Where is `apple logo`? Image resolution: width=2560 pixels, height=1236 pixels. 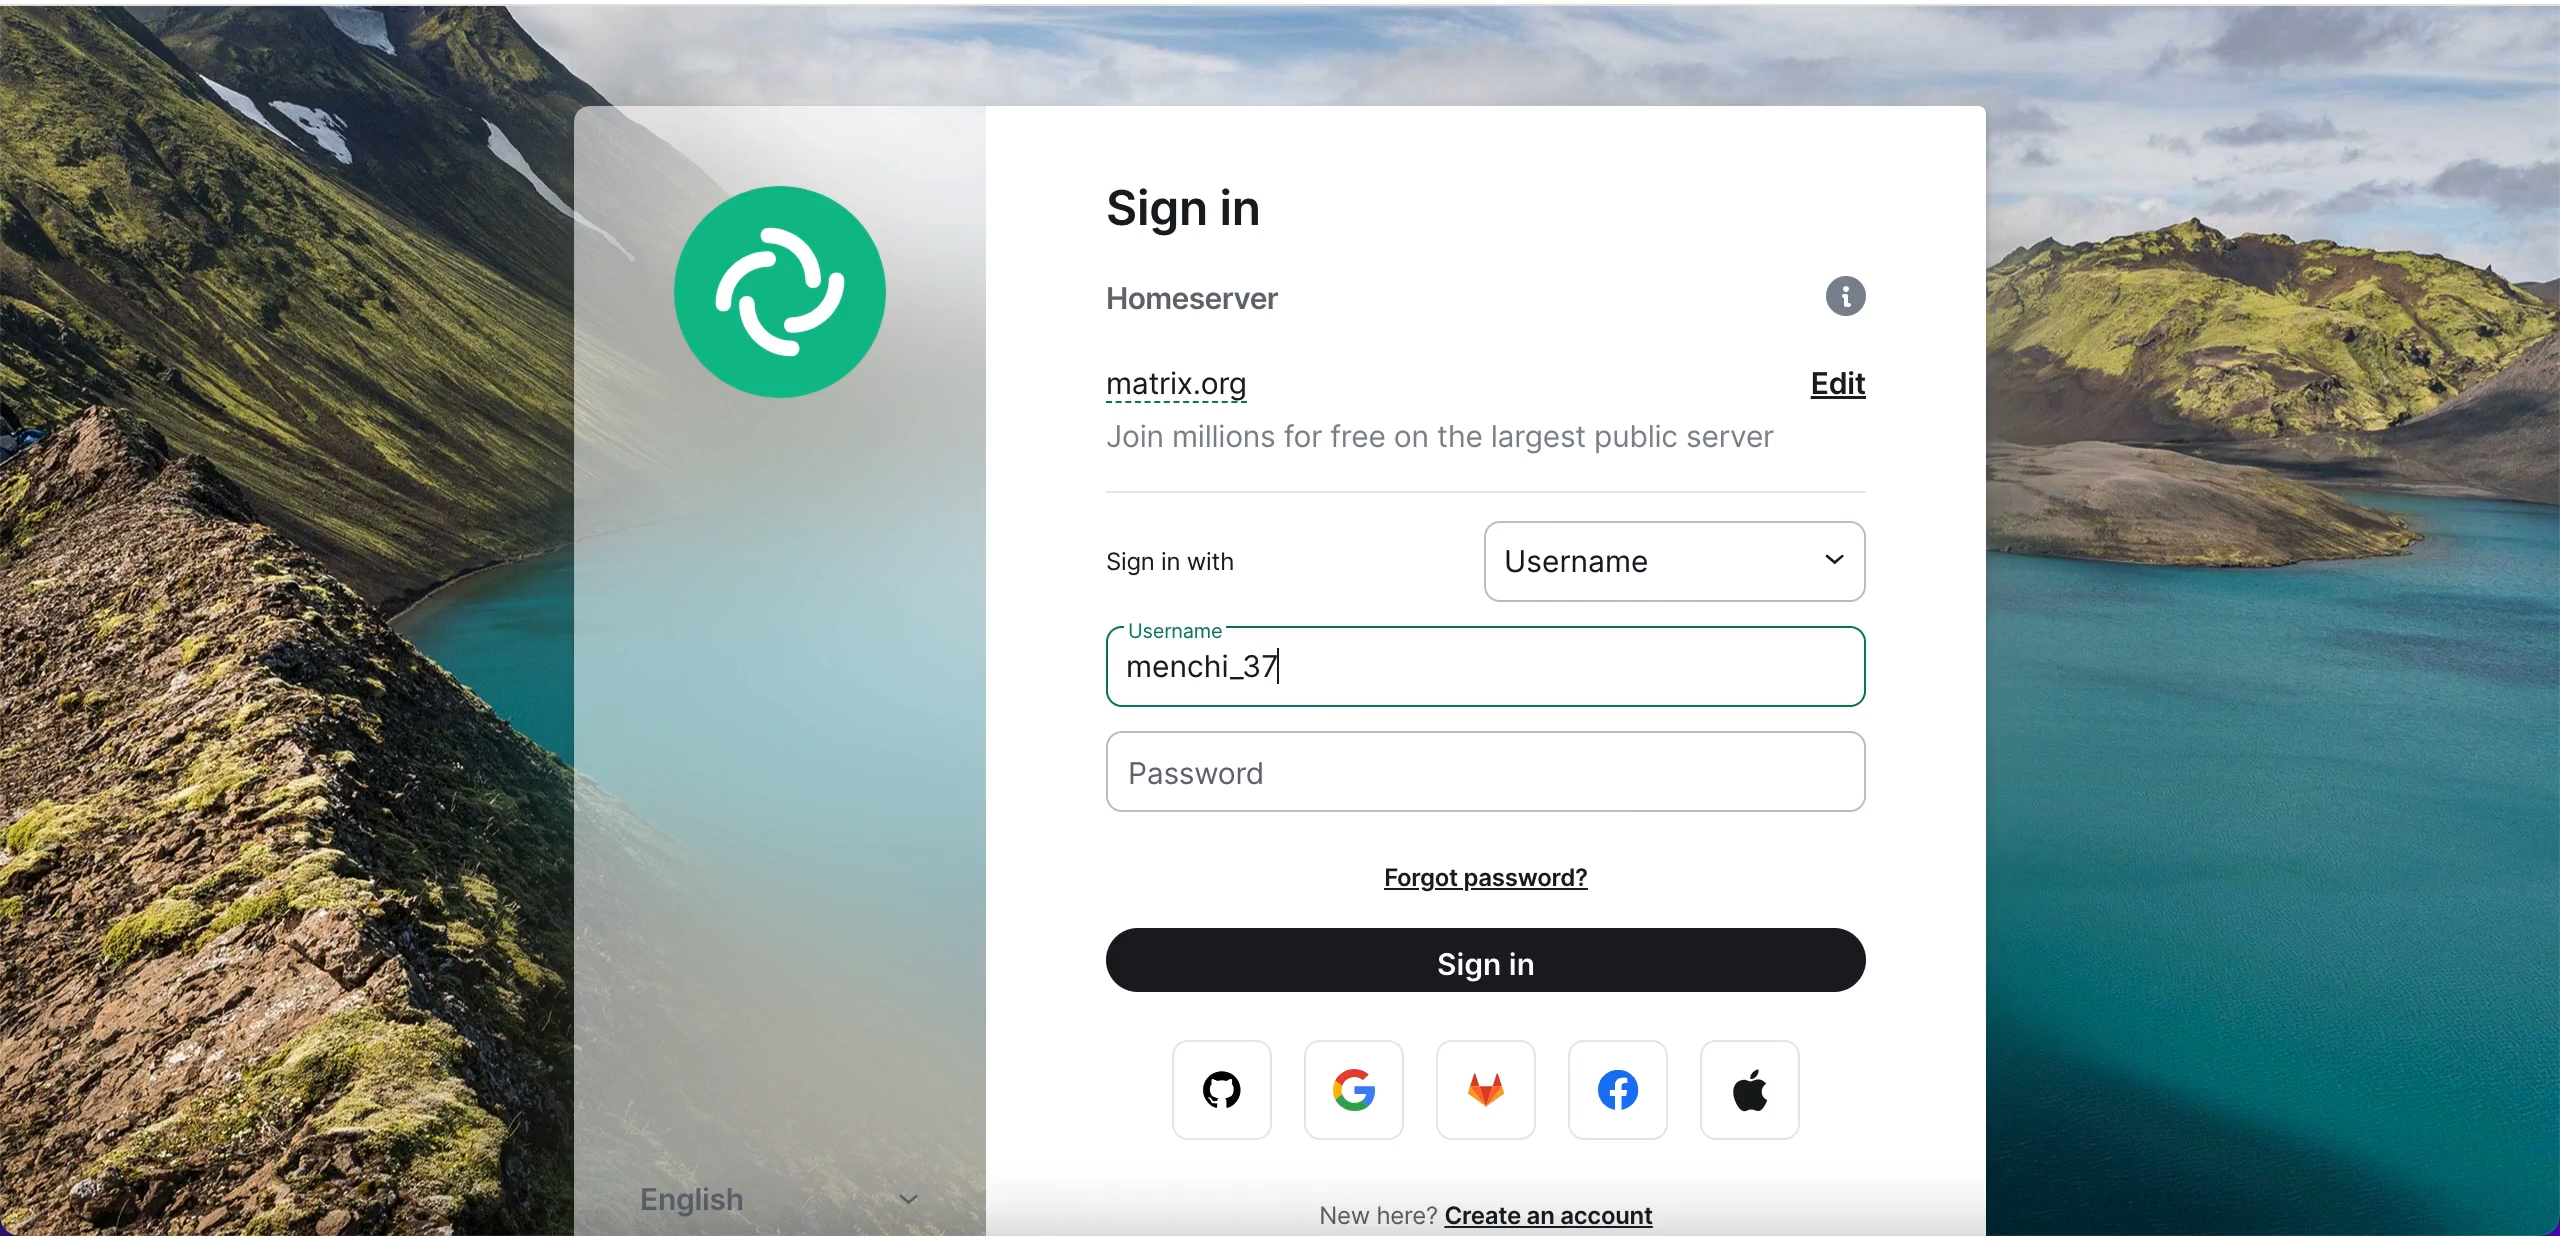 apple logo is located at coordinates (1751, 1091).